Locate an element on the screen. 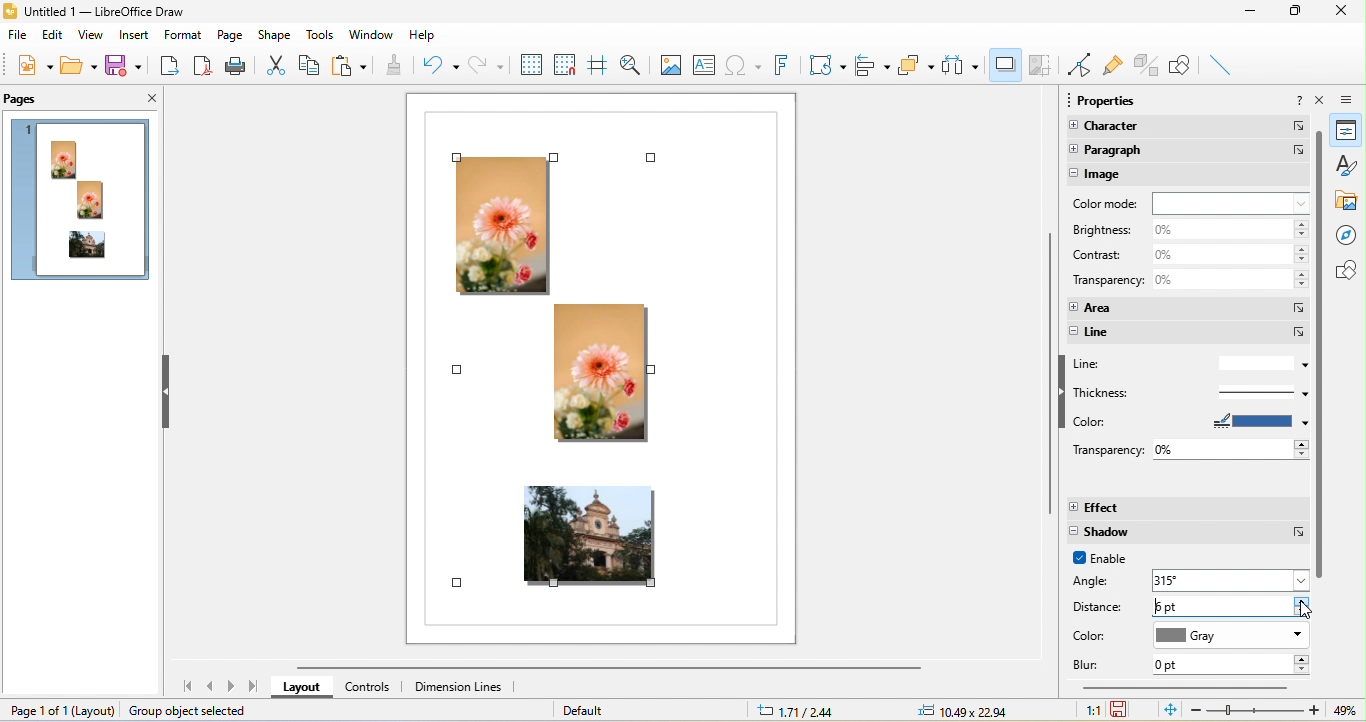 The width and height of the screenshot is (1366, 722). images is located at coordinates (598, 358).